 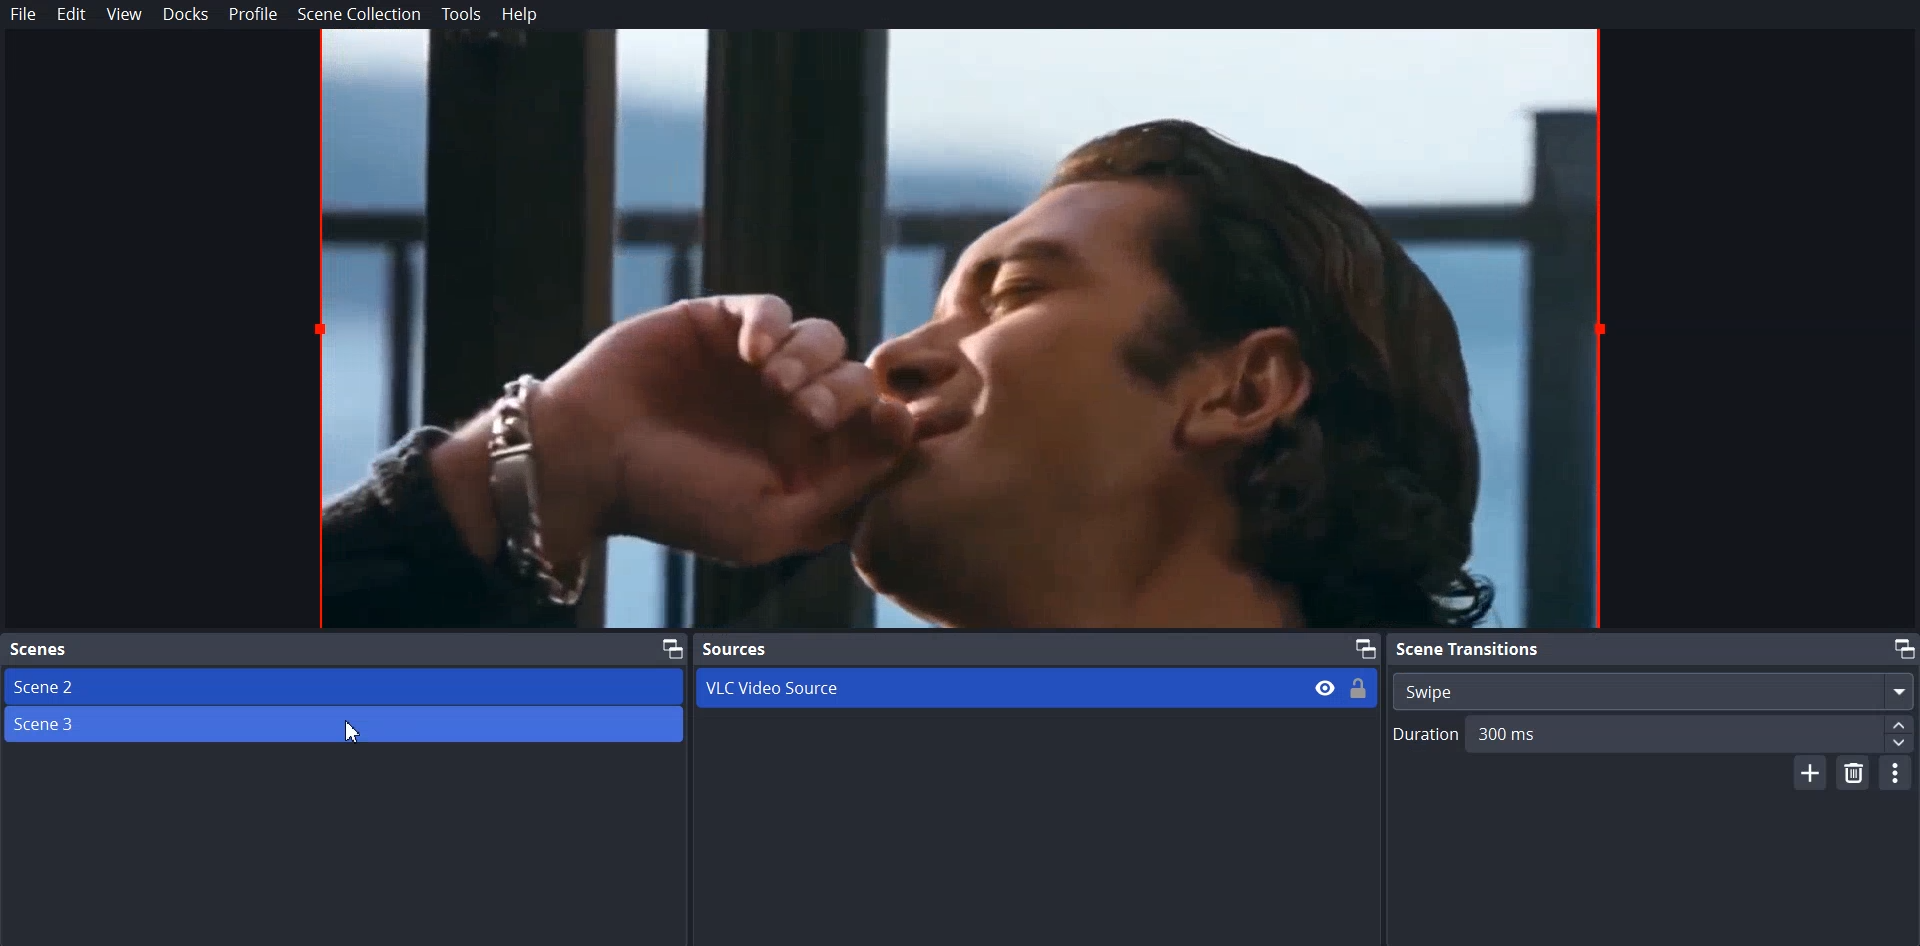 I want to click on Add Scene Transition, so click(x=1810, y=774).